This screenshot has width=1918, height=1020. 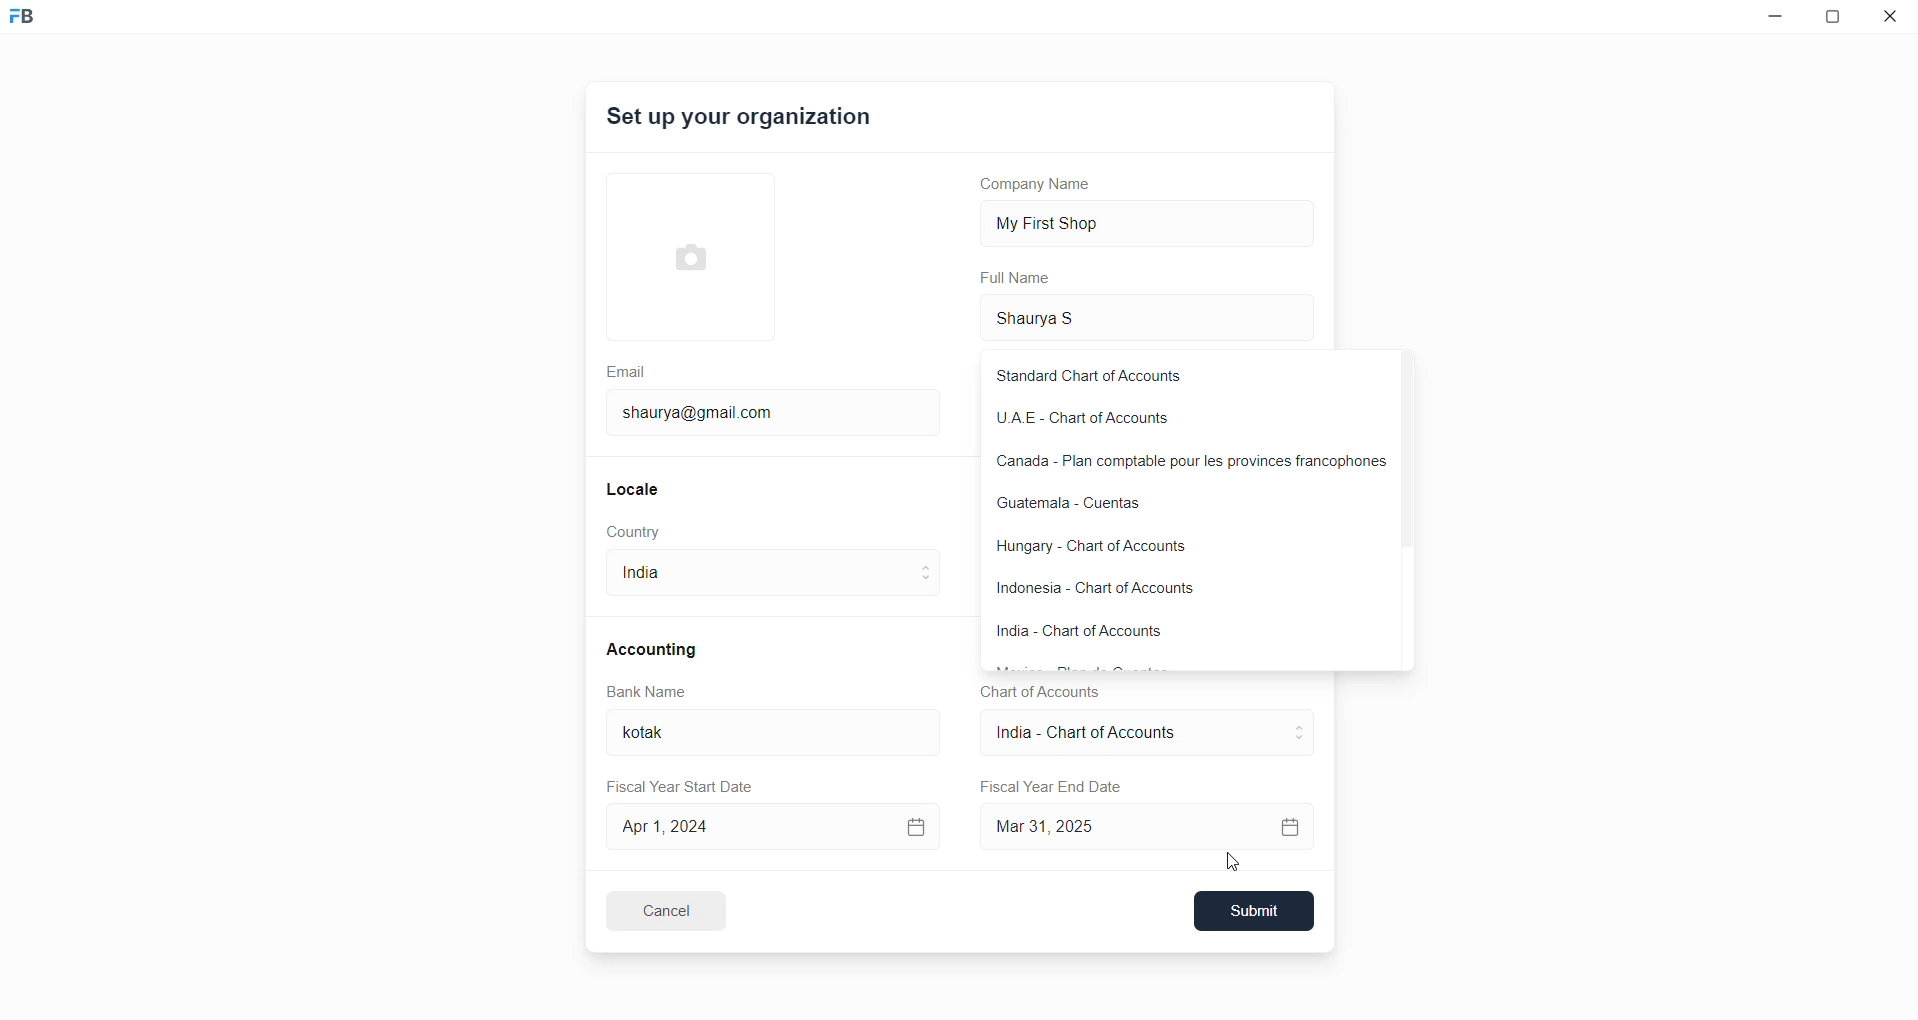 What do you see at coordinates (1404, 455) in the screenshot?
I see `scroll bar` at bounding box center [1404, 455].